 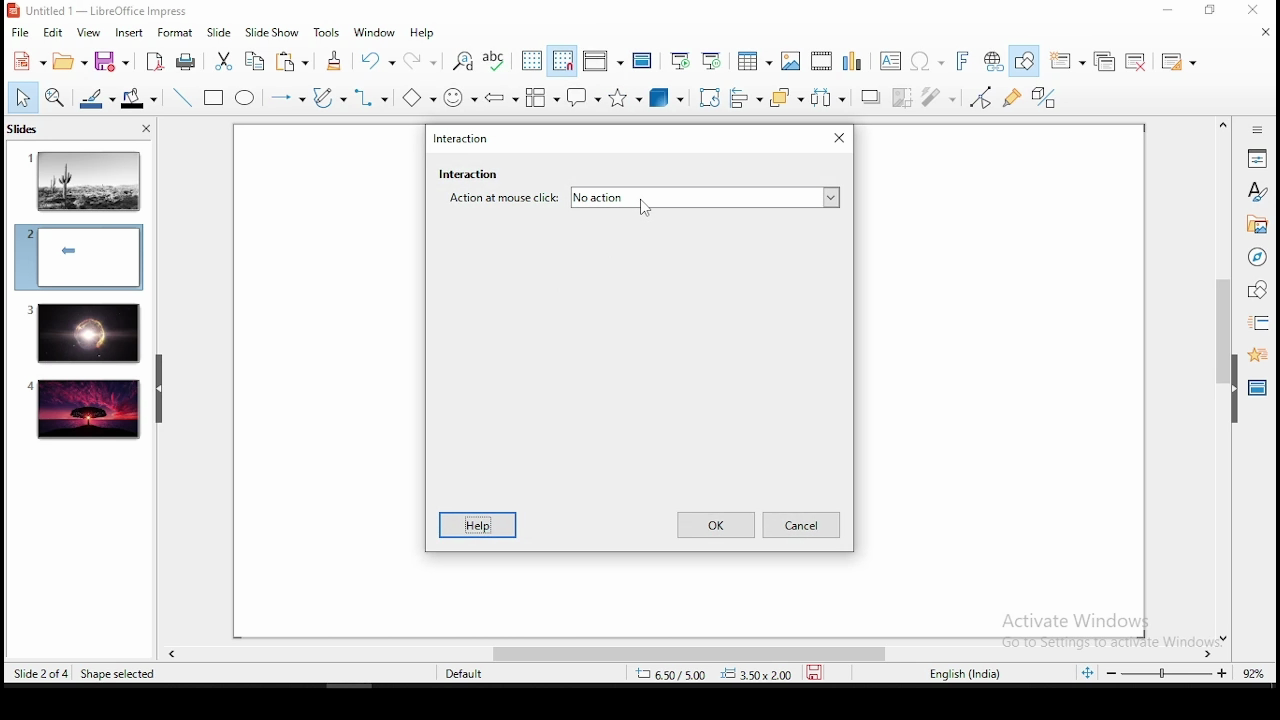 What do you see at coordinates (69, 62) in the screenshot?
I see `open` at bounding box center [69, 62].